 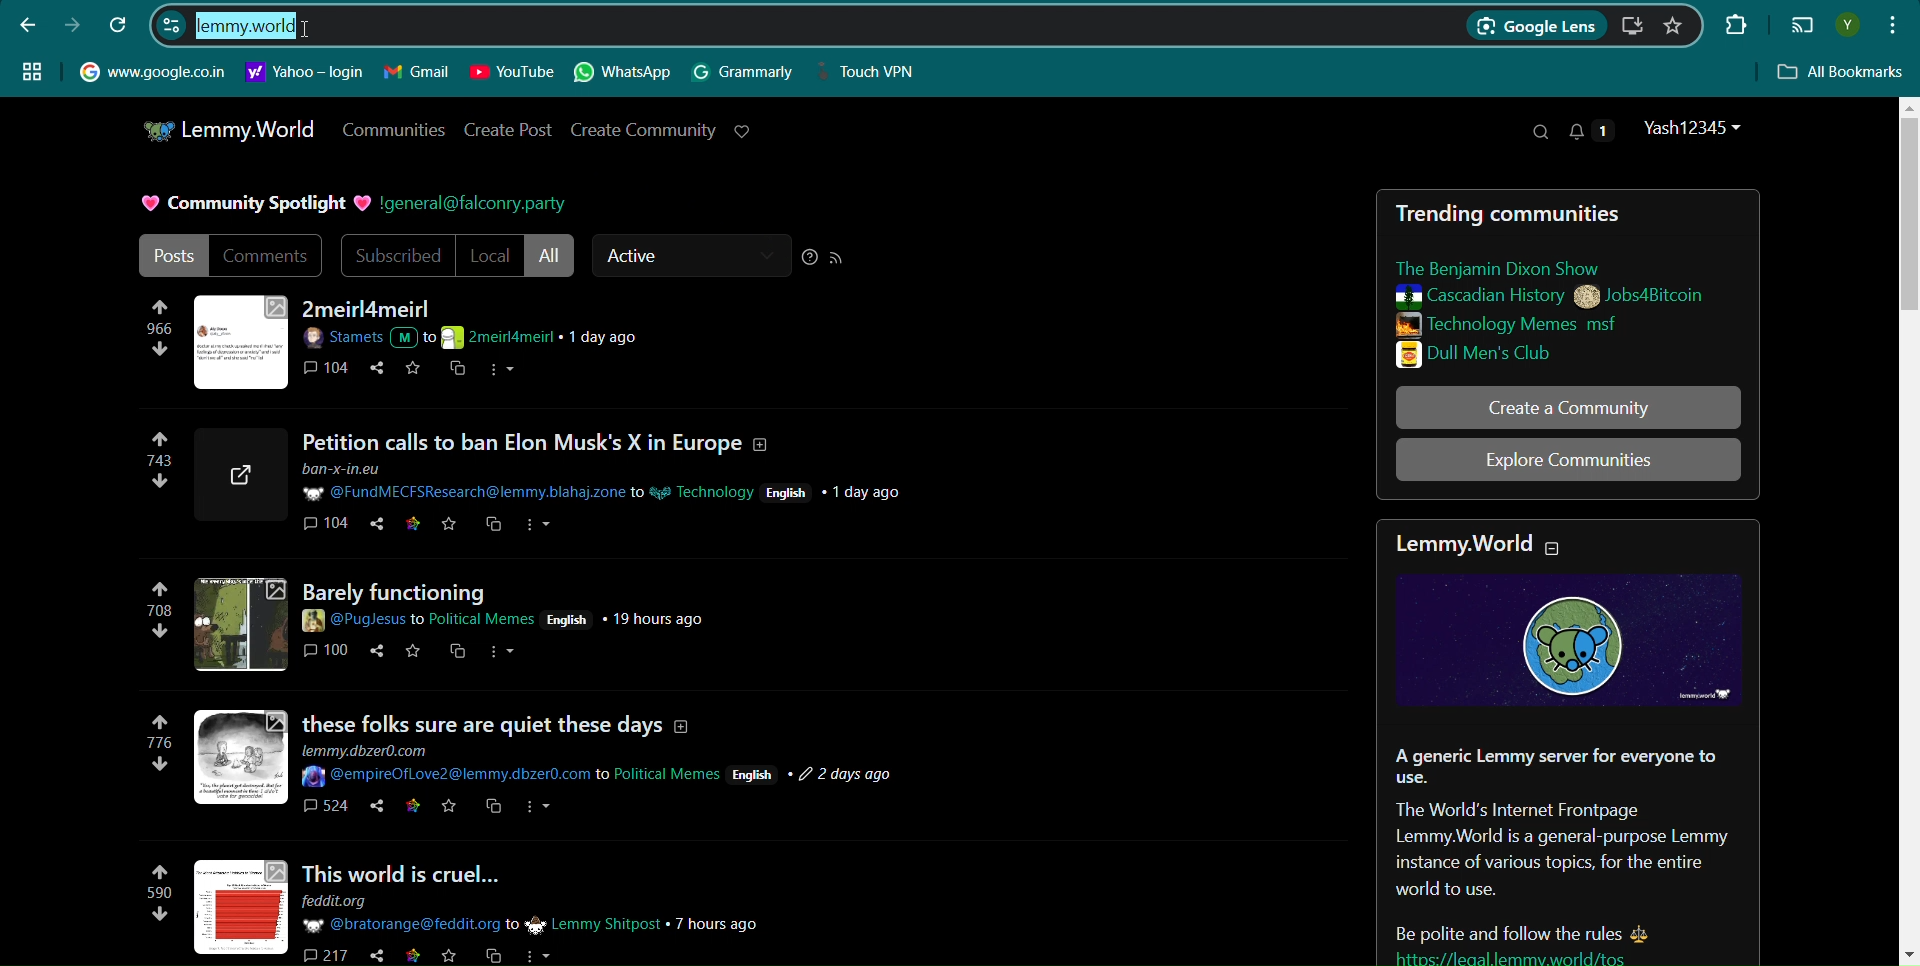 I want to click on Technology meme msf, so click(x=1543, y=324).